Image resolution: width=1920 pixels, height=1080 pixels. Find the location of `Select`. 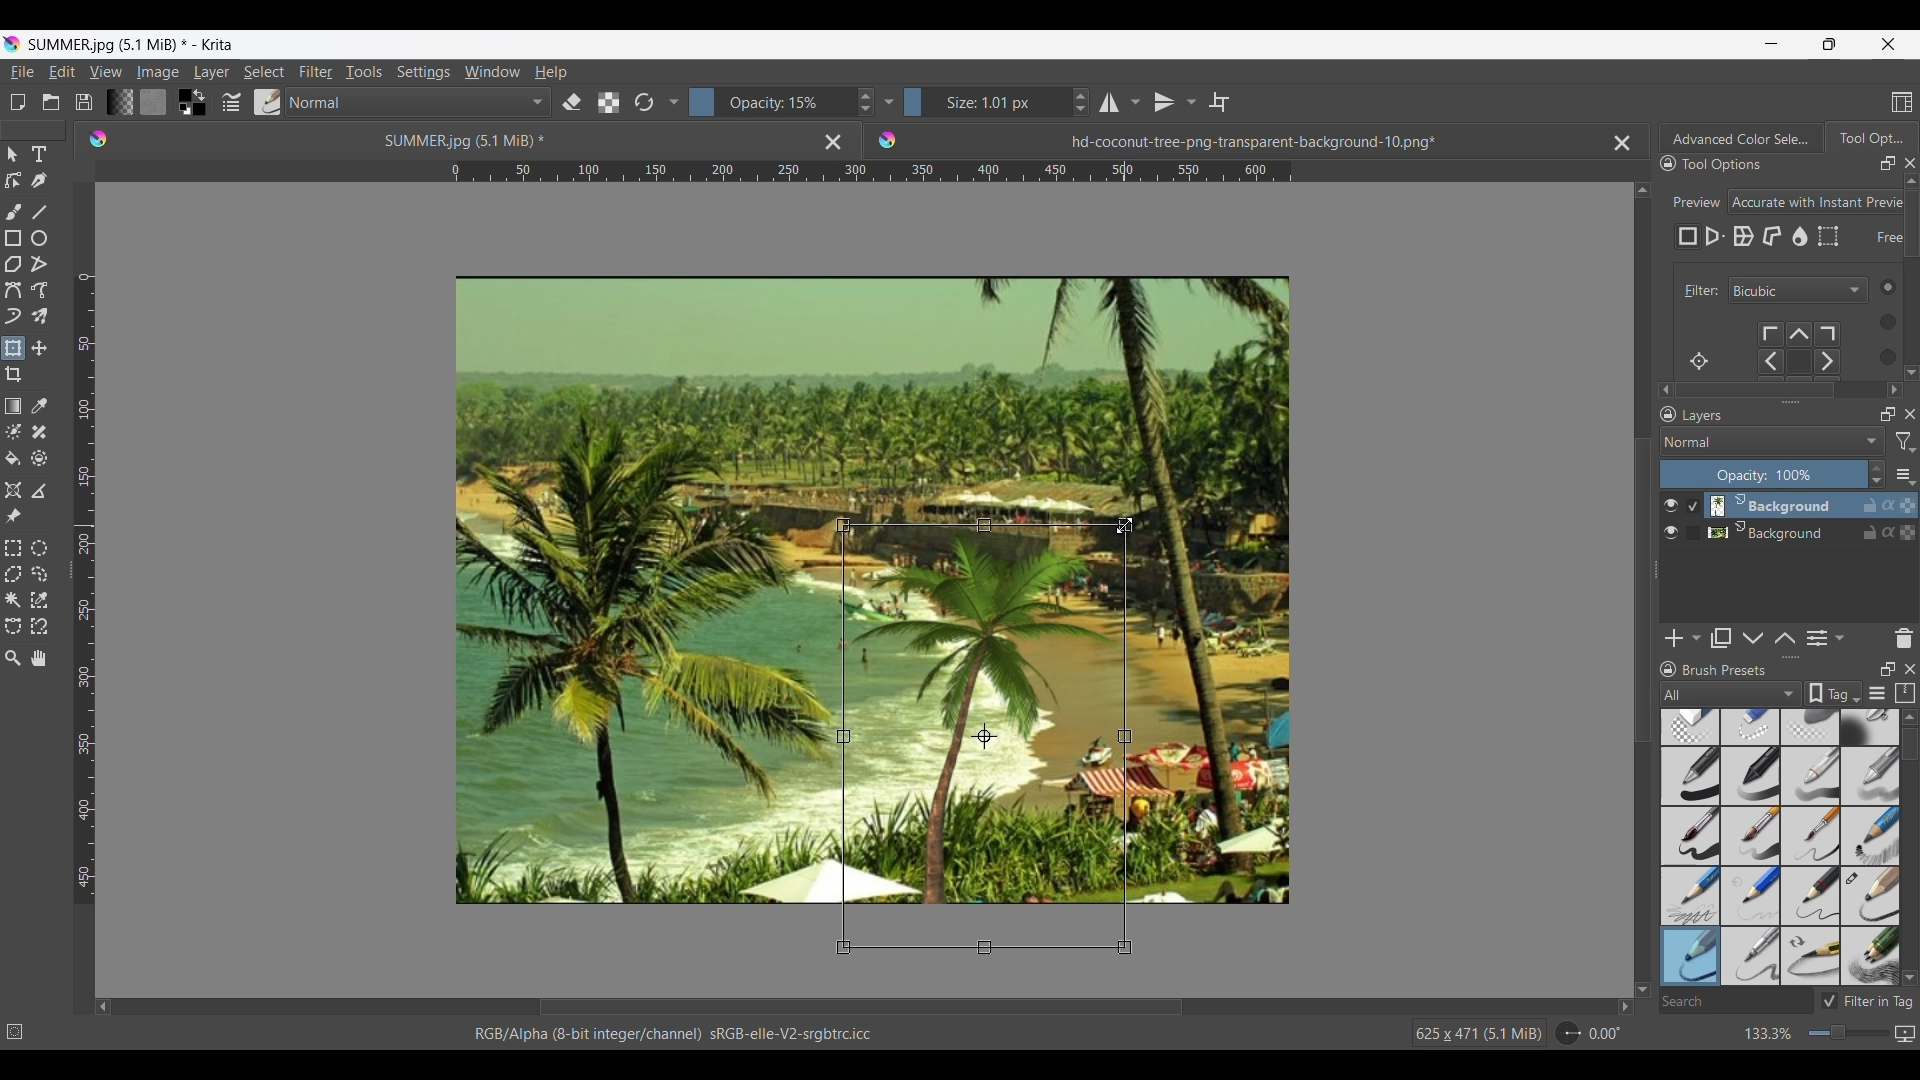

Select is located at coordinates (264, 72).